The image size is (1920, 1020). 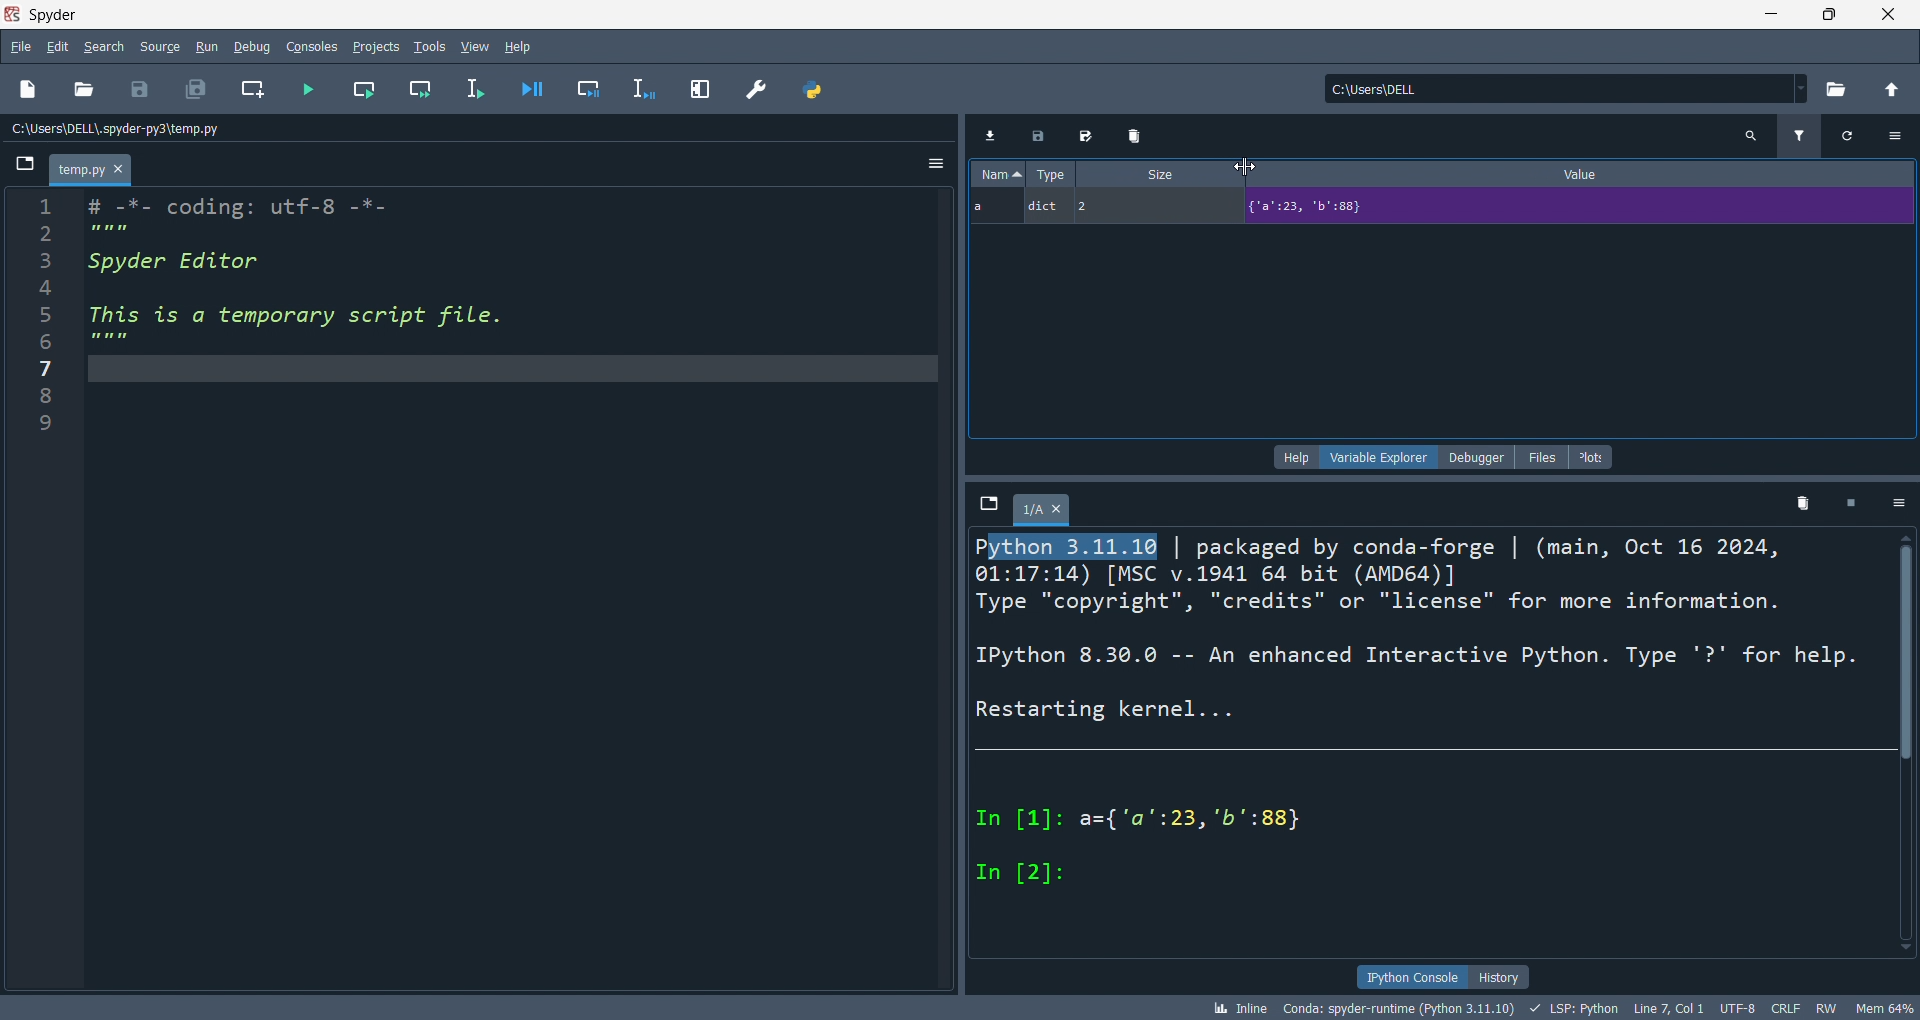 I want to click on title bar, so click(x=869, y=15).